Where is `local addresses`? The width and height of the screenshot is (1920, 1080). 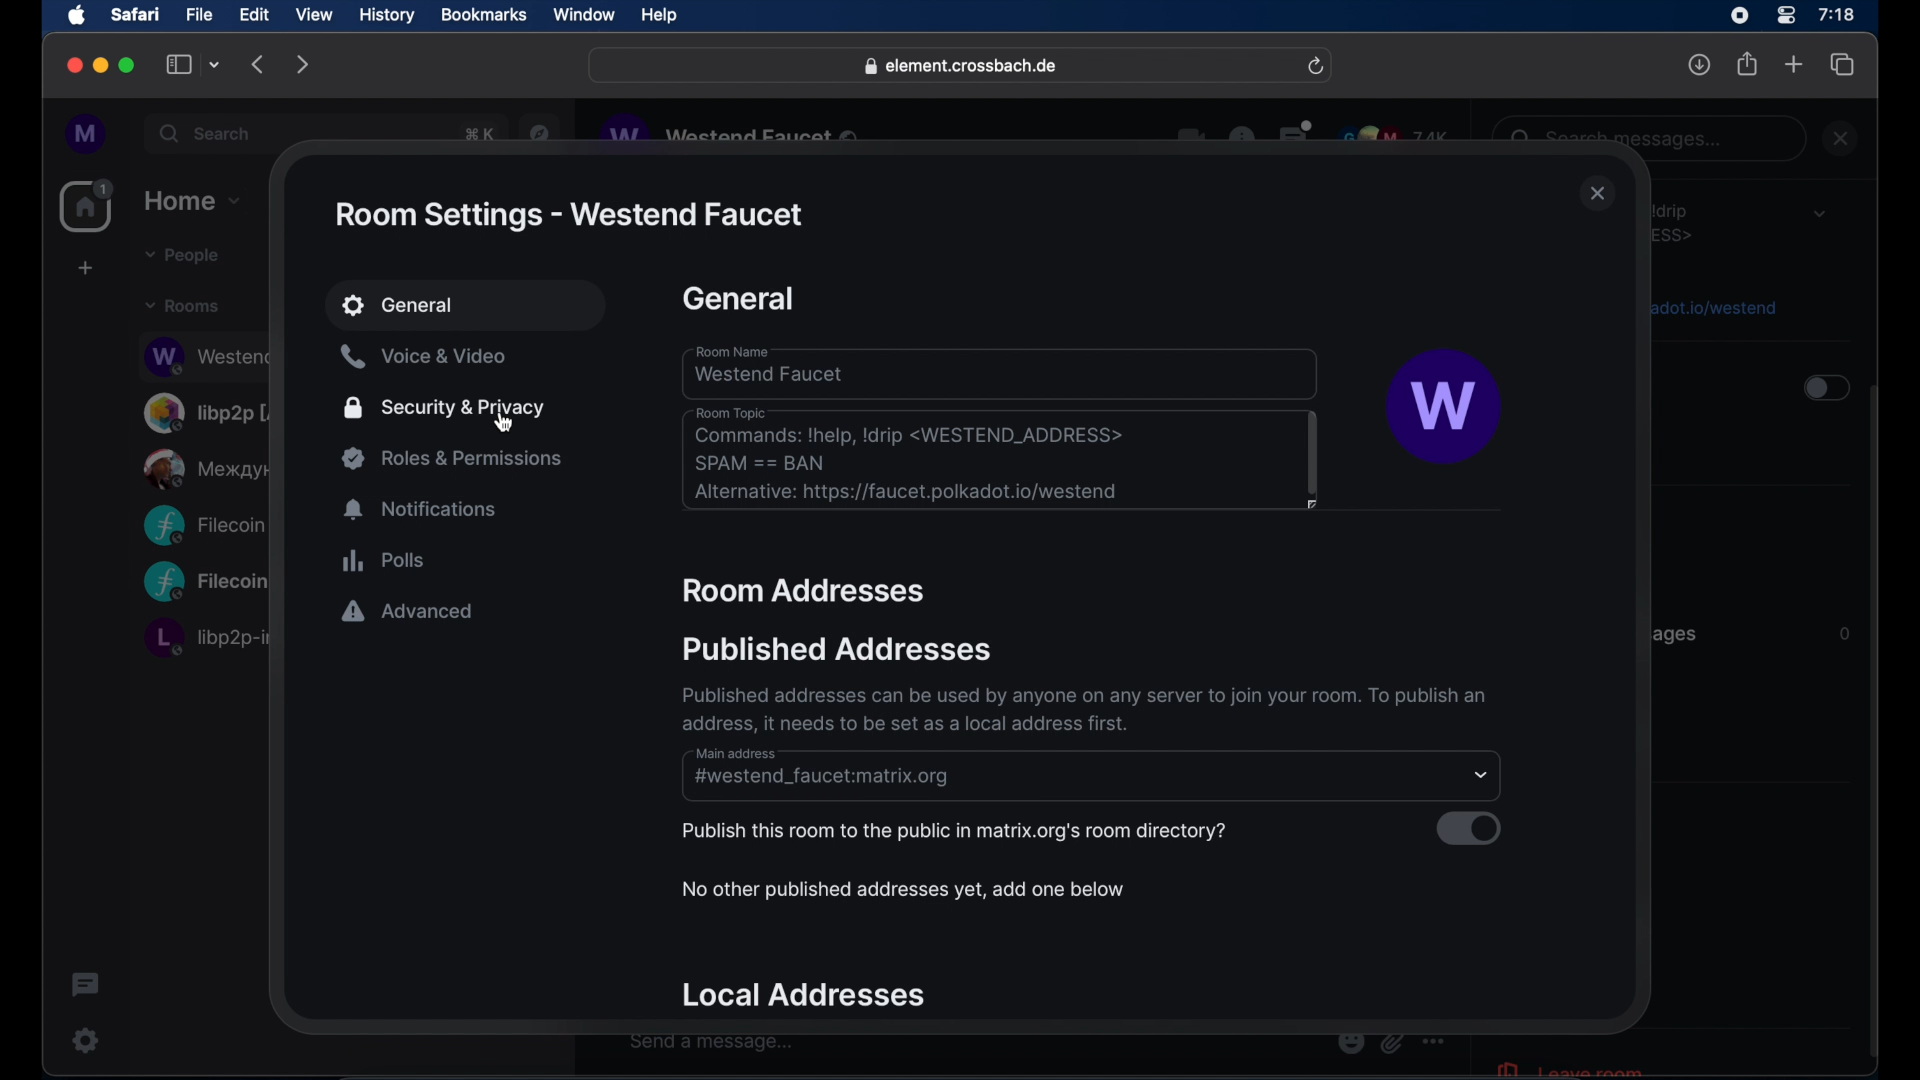 local addresses is located at coordinates (806, 995).